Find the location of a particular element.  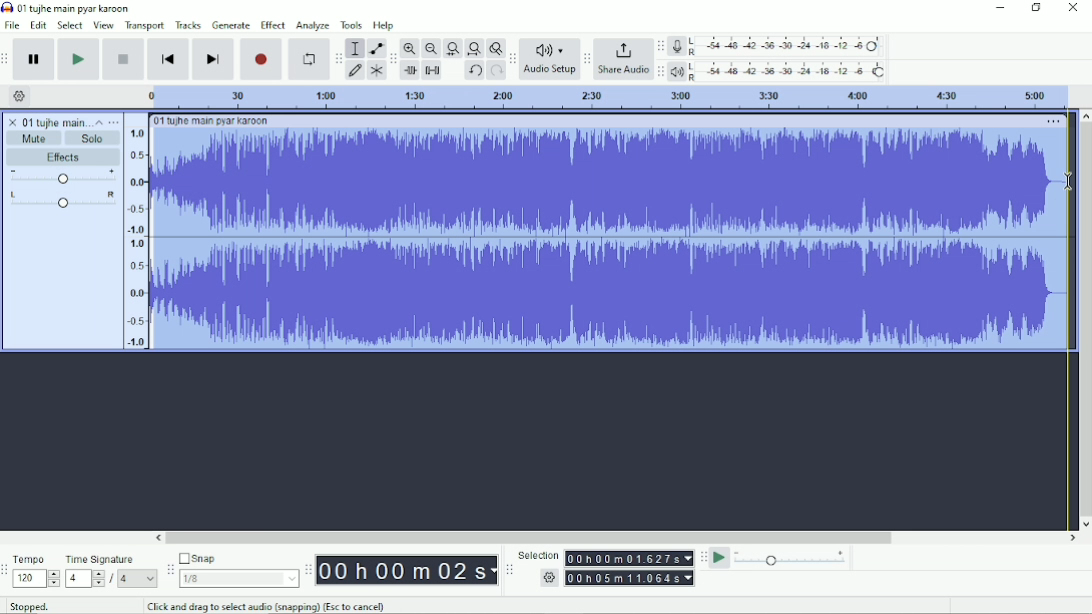

1/8 is located at coordinates (239, 578).